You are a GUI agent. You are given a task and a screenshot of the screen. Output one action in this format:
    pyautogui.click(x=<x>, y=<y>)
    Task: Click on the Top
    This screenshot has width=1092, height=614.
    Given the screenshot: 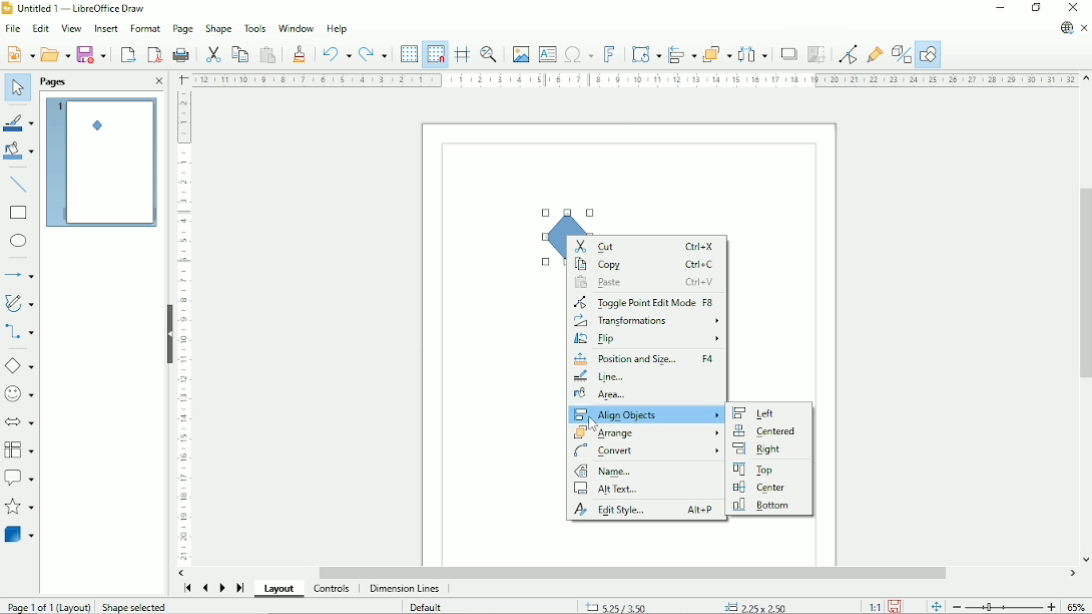 What is the action you would take?
    pyautogui.click(x=753, y=469)
    